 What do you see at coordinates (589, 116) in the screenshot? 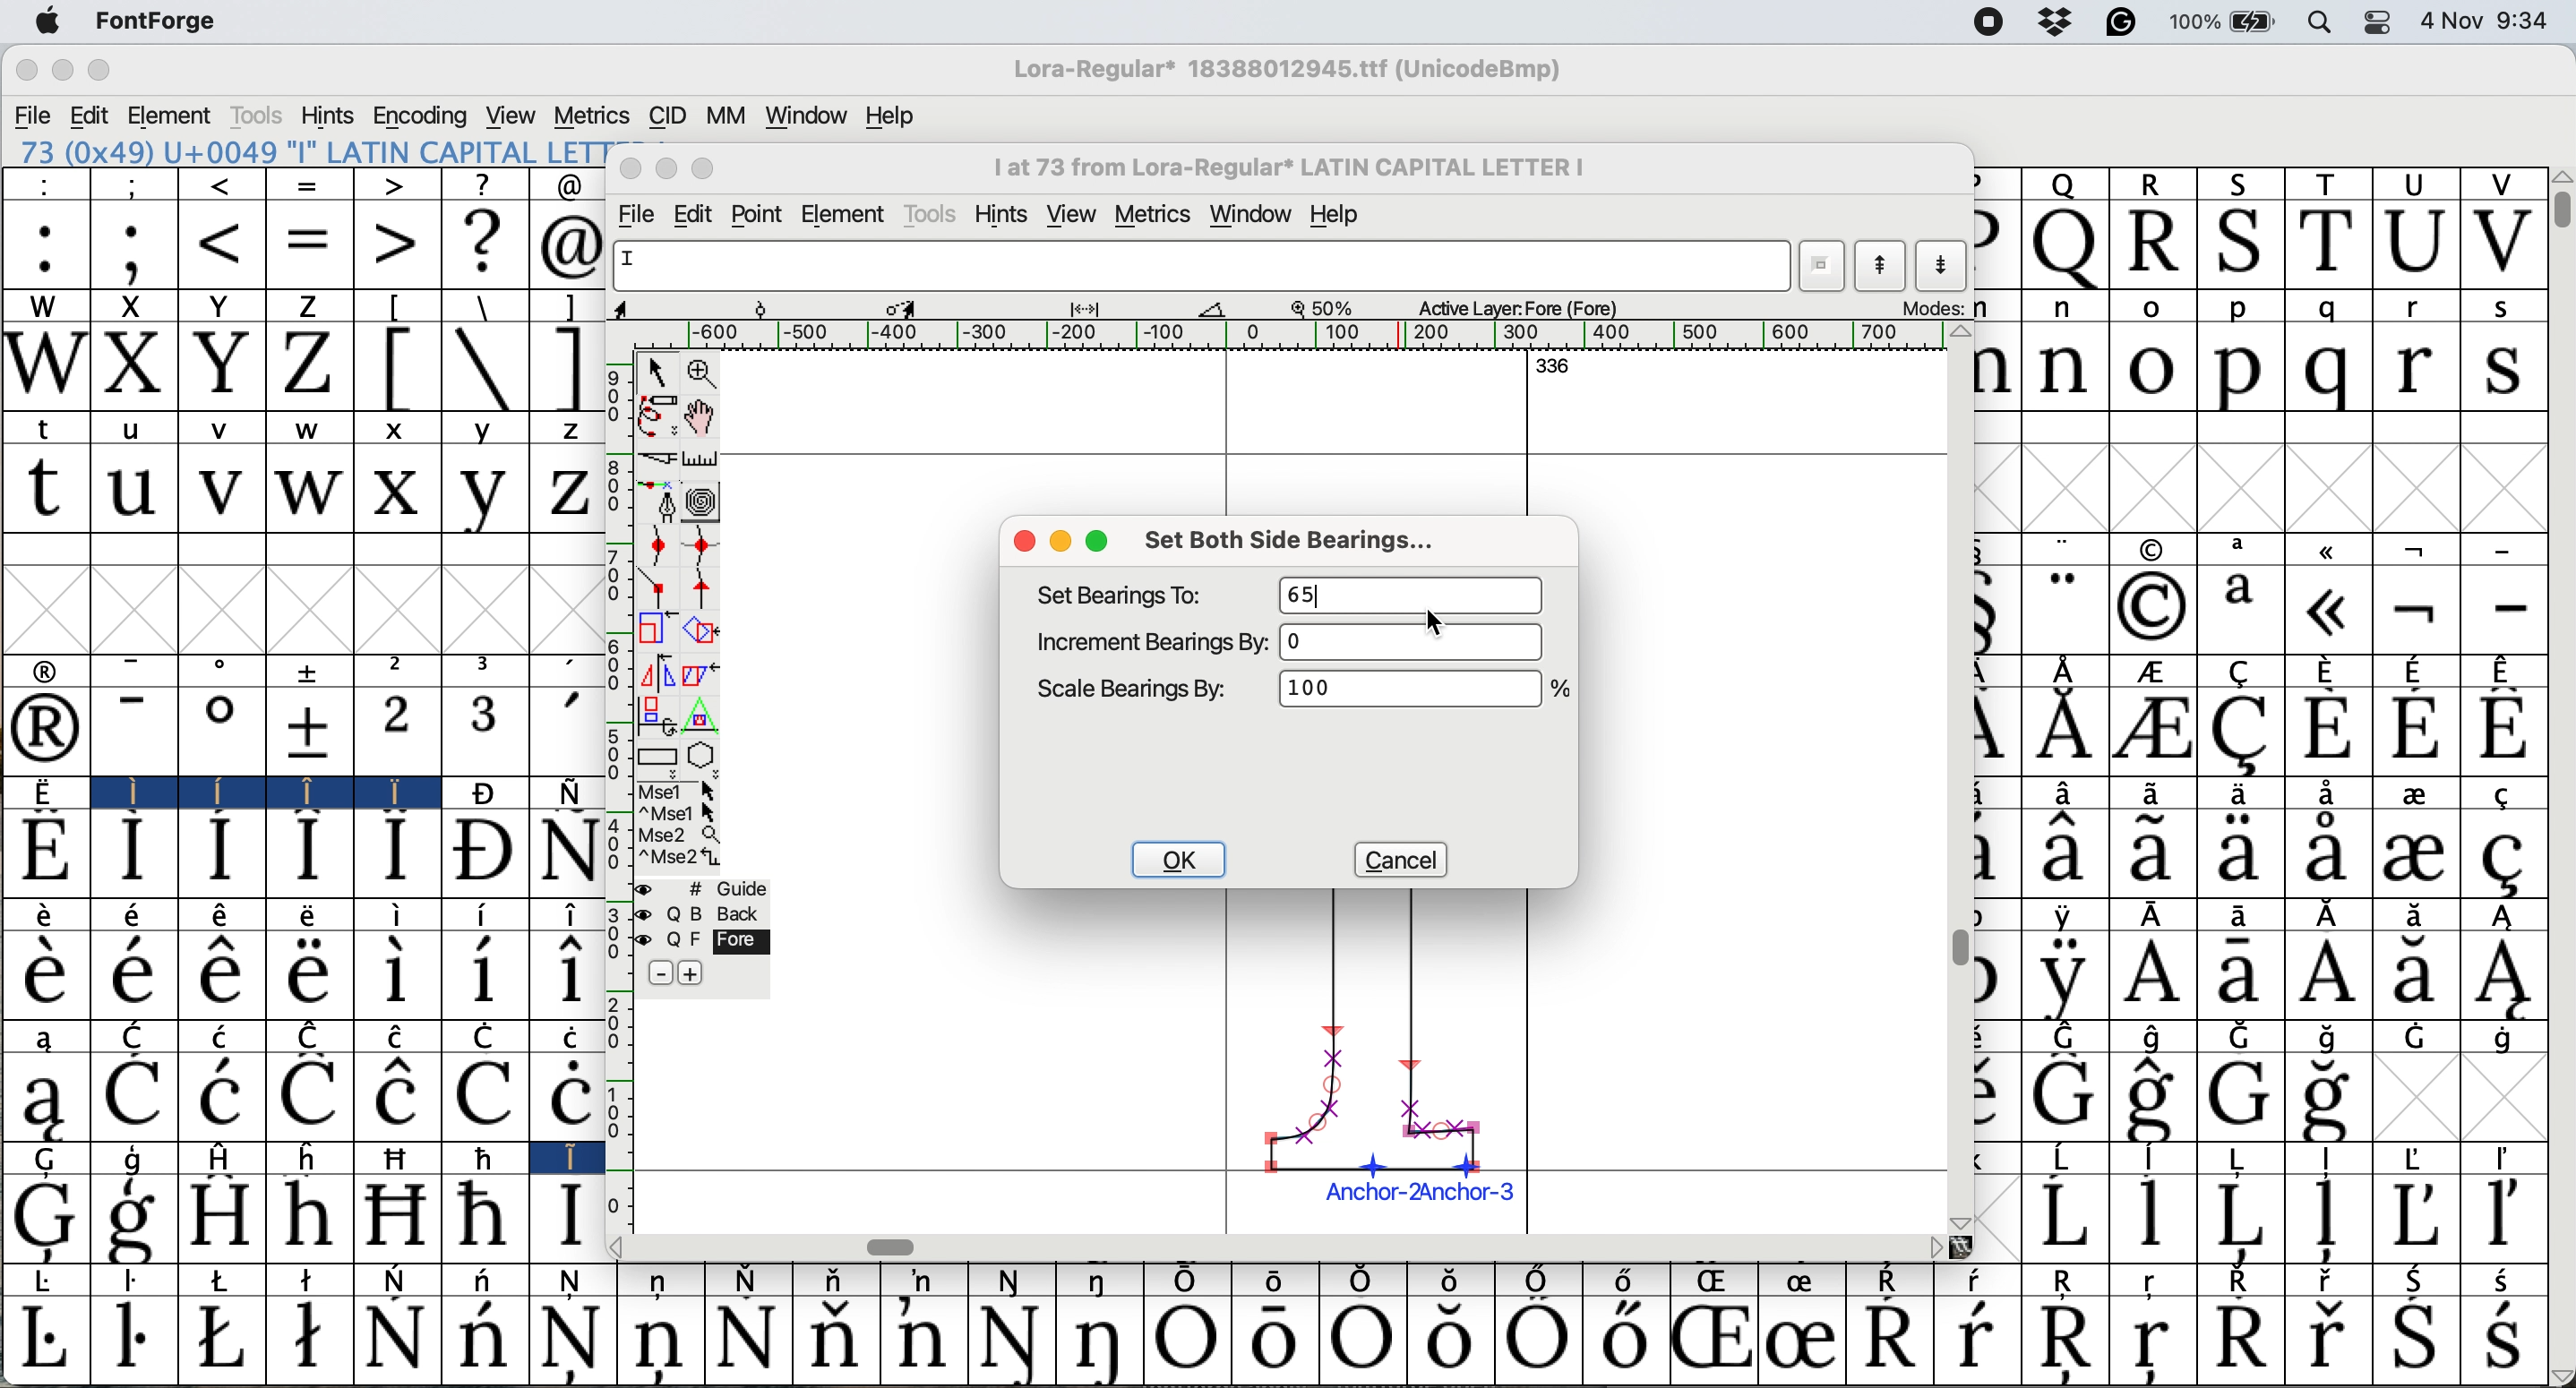
I see `metrics` at bounding box center [589, 116].